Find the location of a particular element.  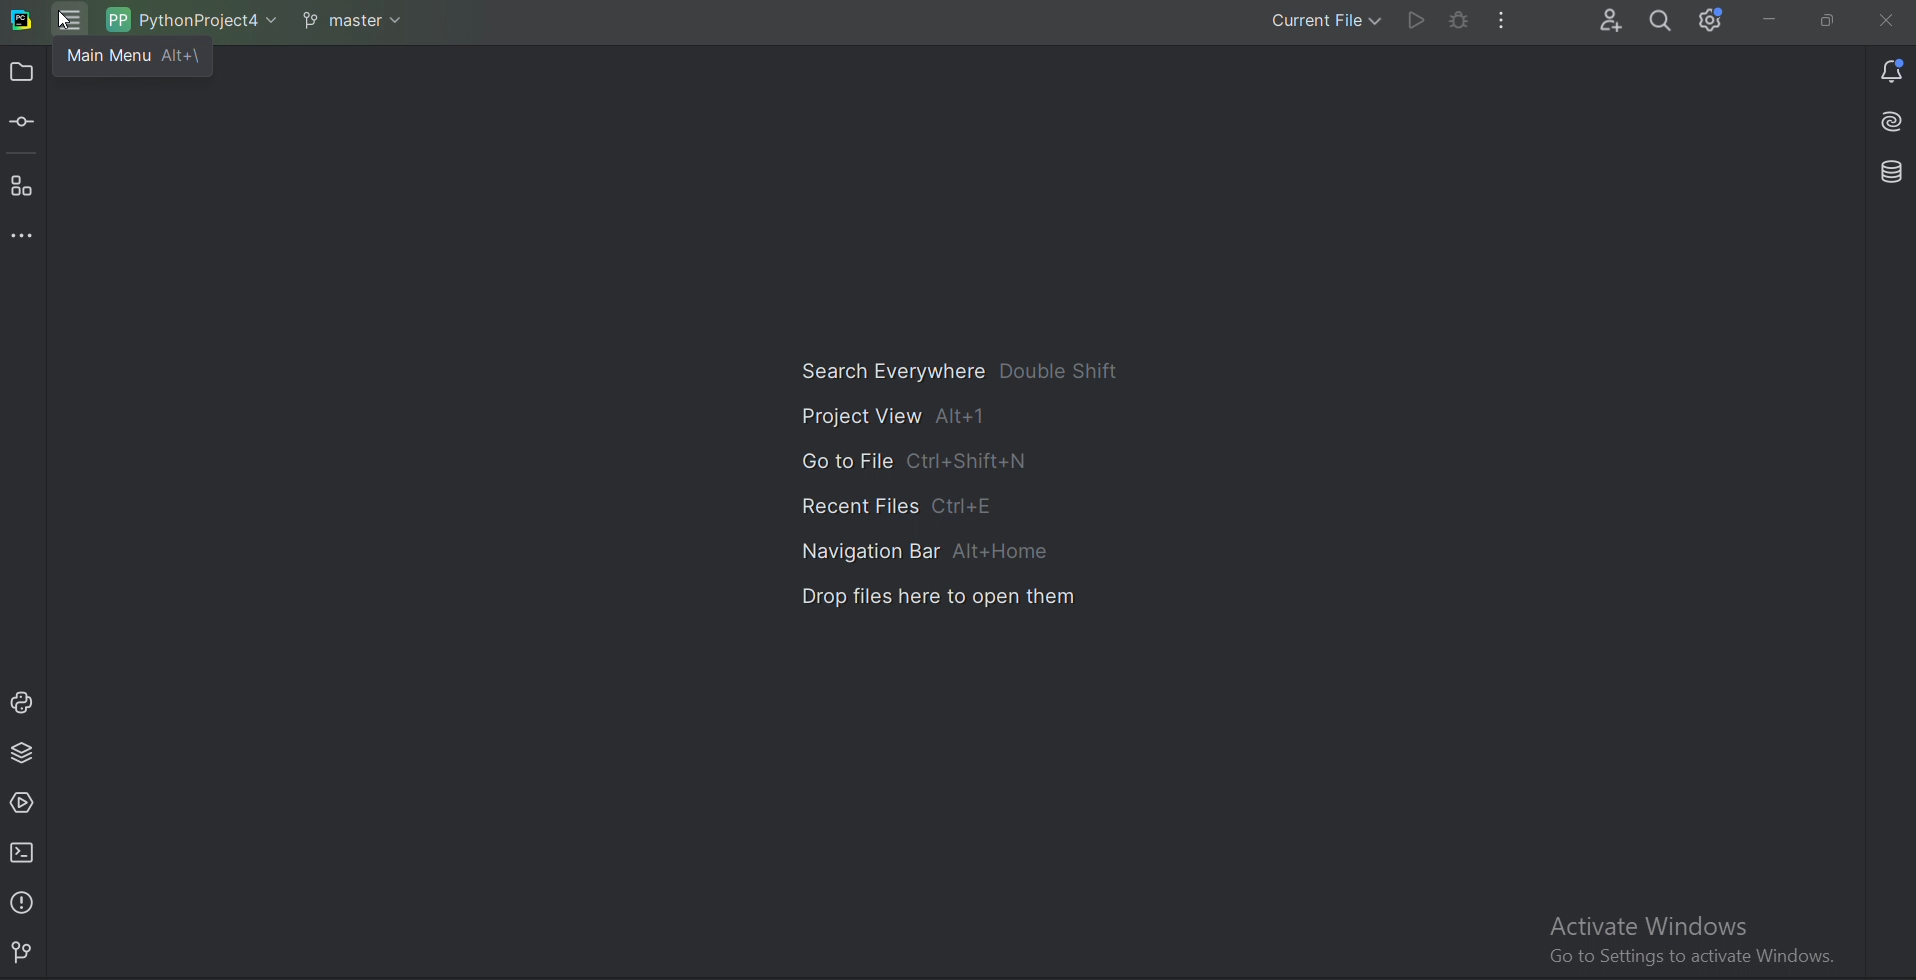

Current file is located at coordinates (1325, 18).